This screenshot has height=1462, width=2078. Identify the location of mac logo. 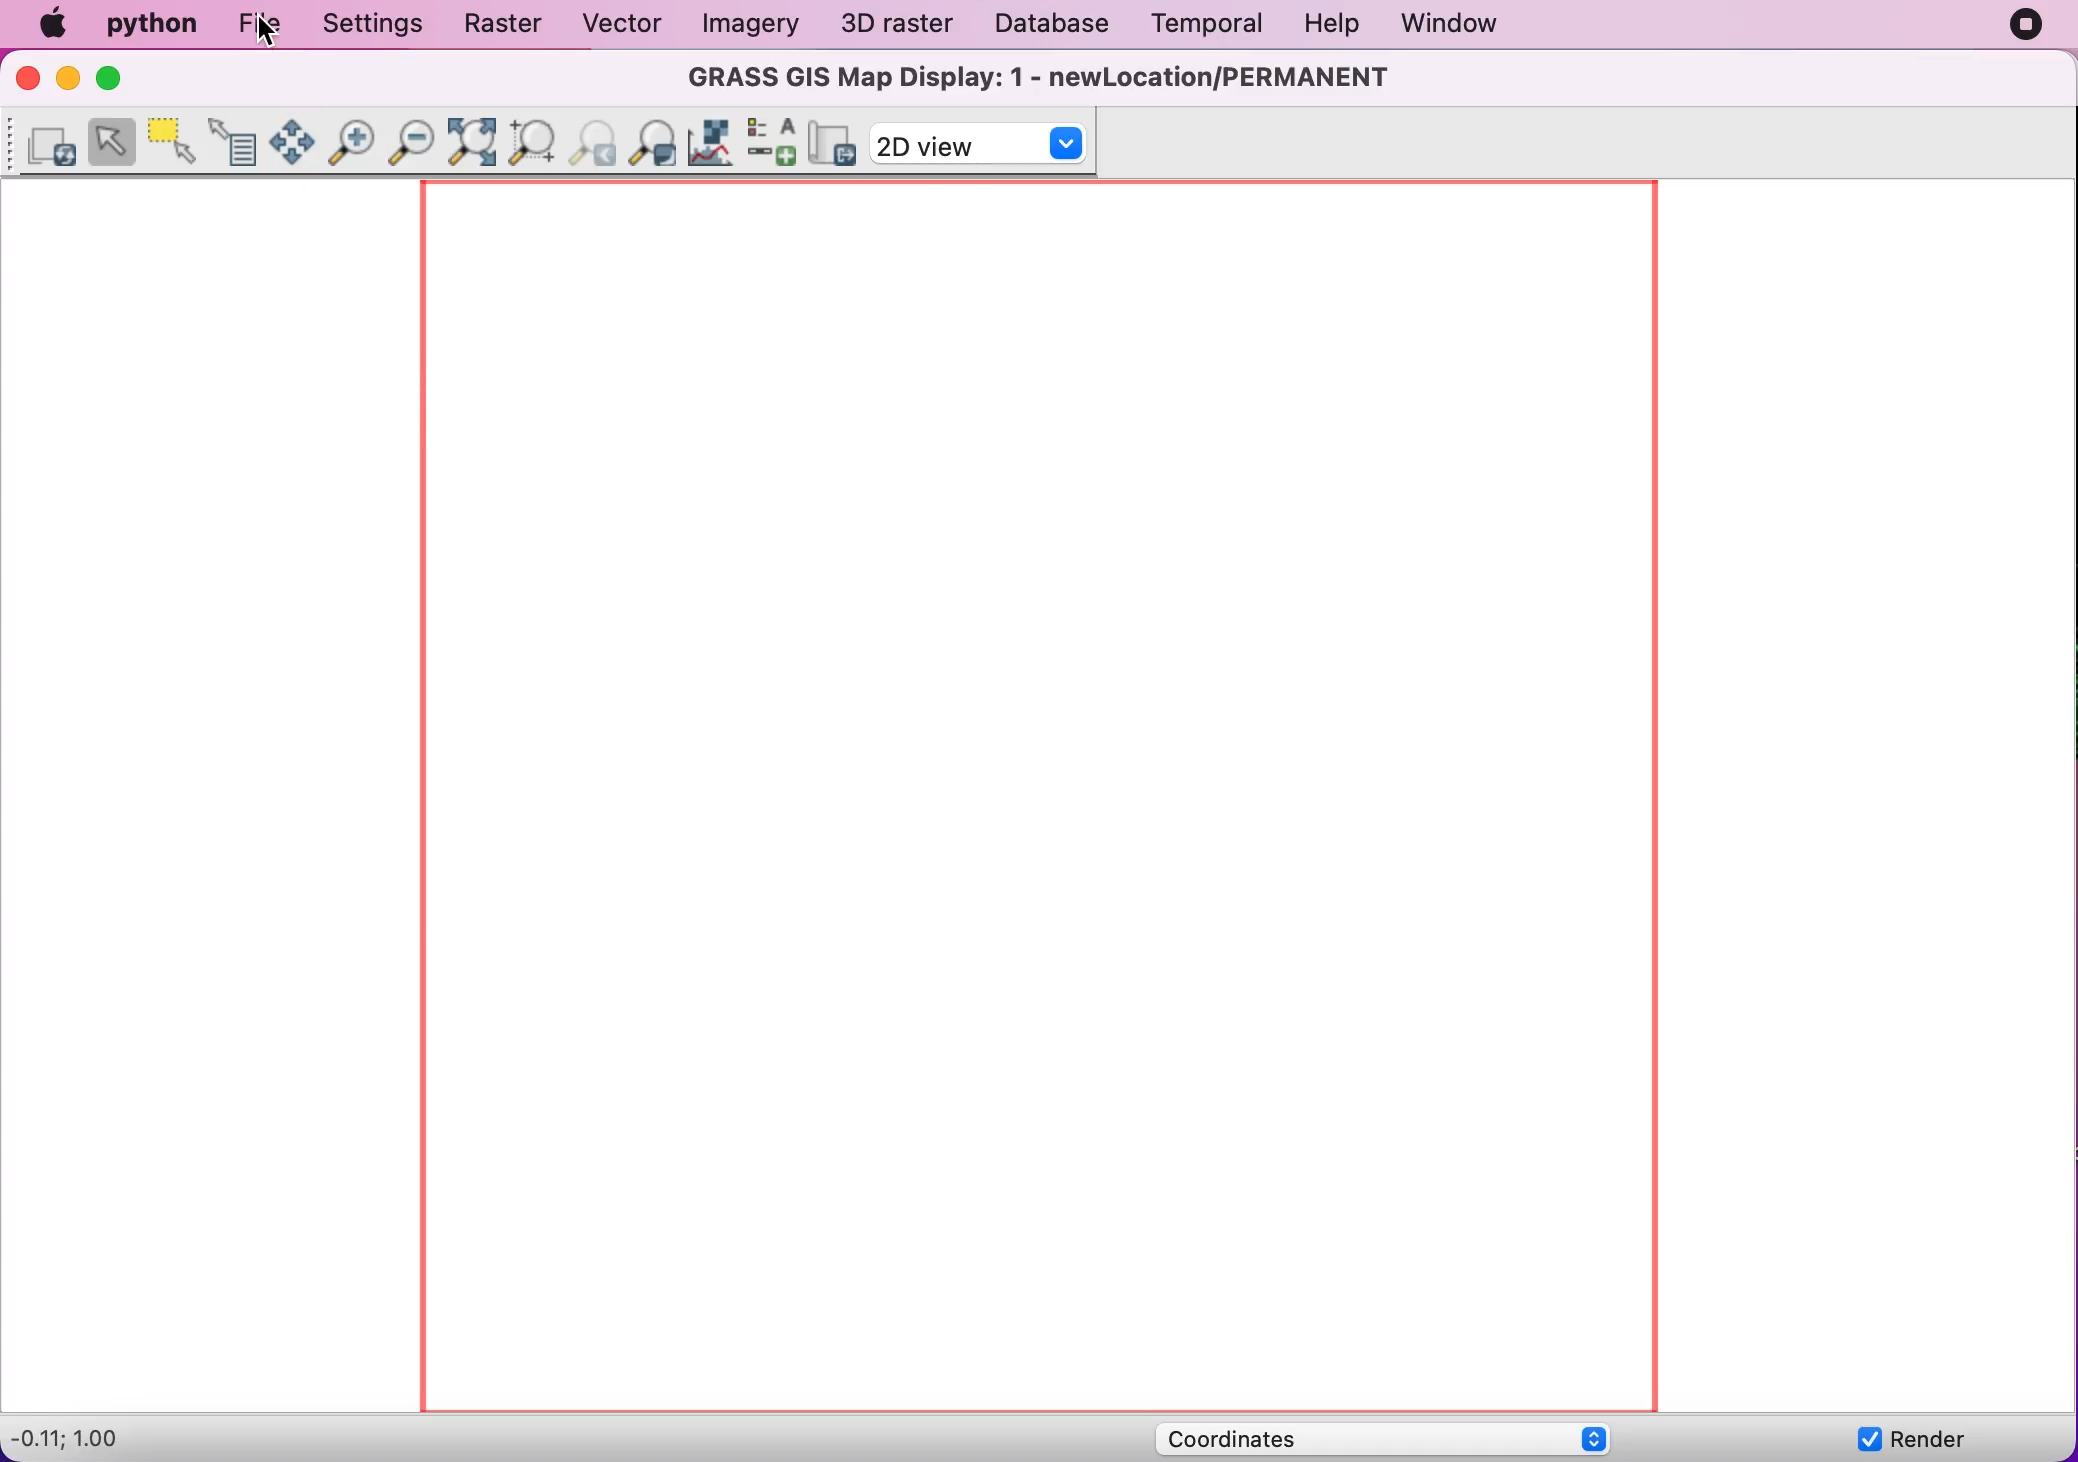
(56, 27).